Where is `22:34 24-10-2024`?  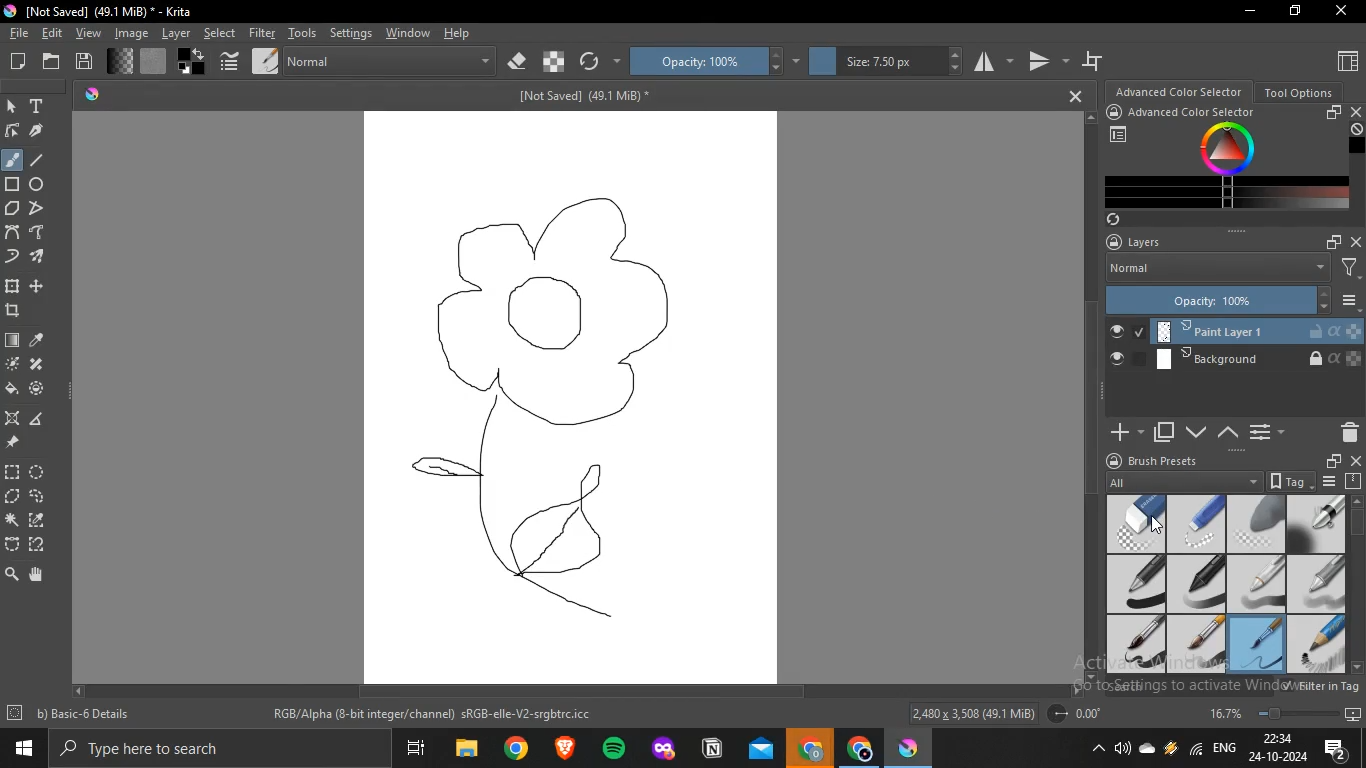
22:34 24-10-2024 is located at coordinates (1275, 748).